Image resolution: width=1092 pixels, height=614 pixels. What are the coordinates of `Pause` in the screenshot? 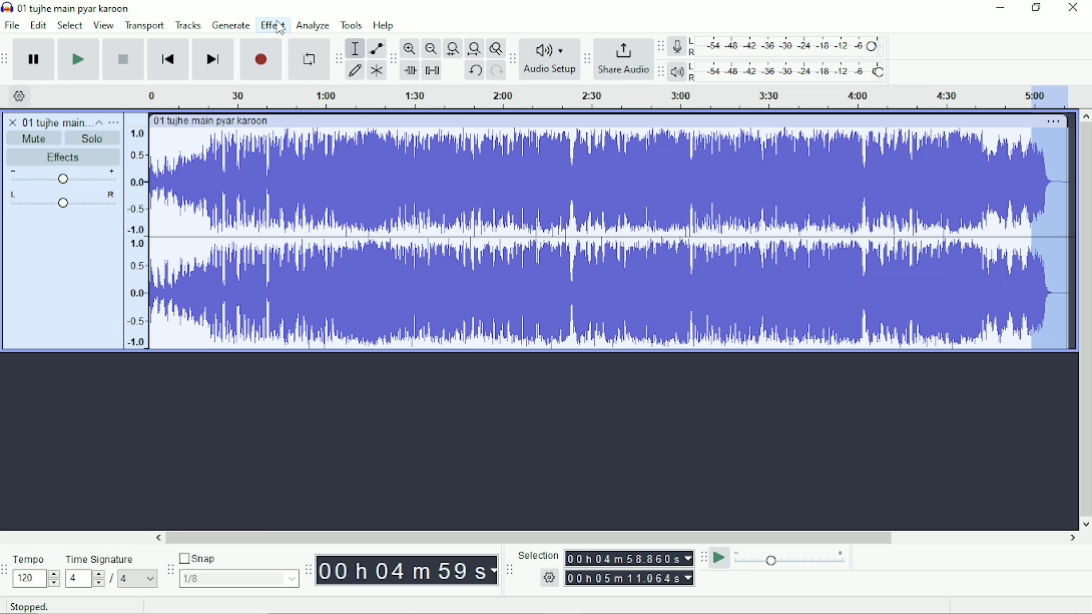 It's located at (34, 59).